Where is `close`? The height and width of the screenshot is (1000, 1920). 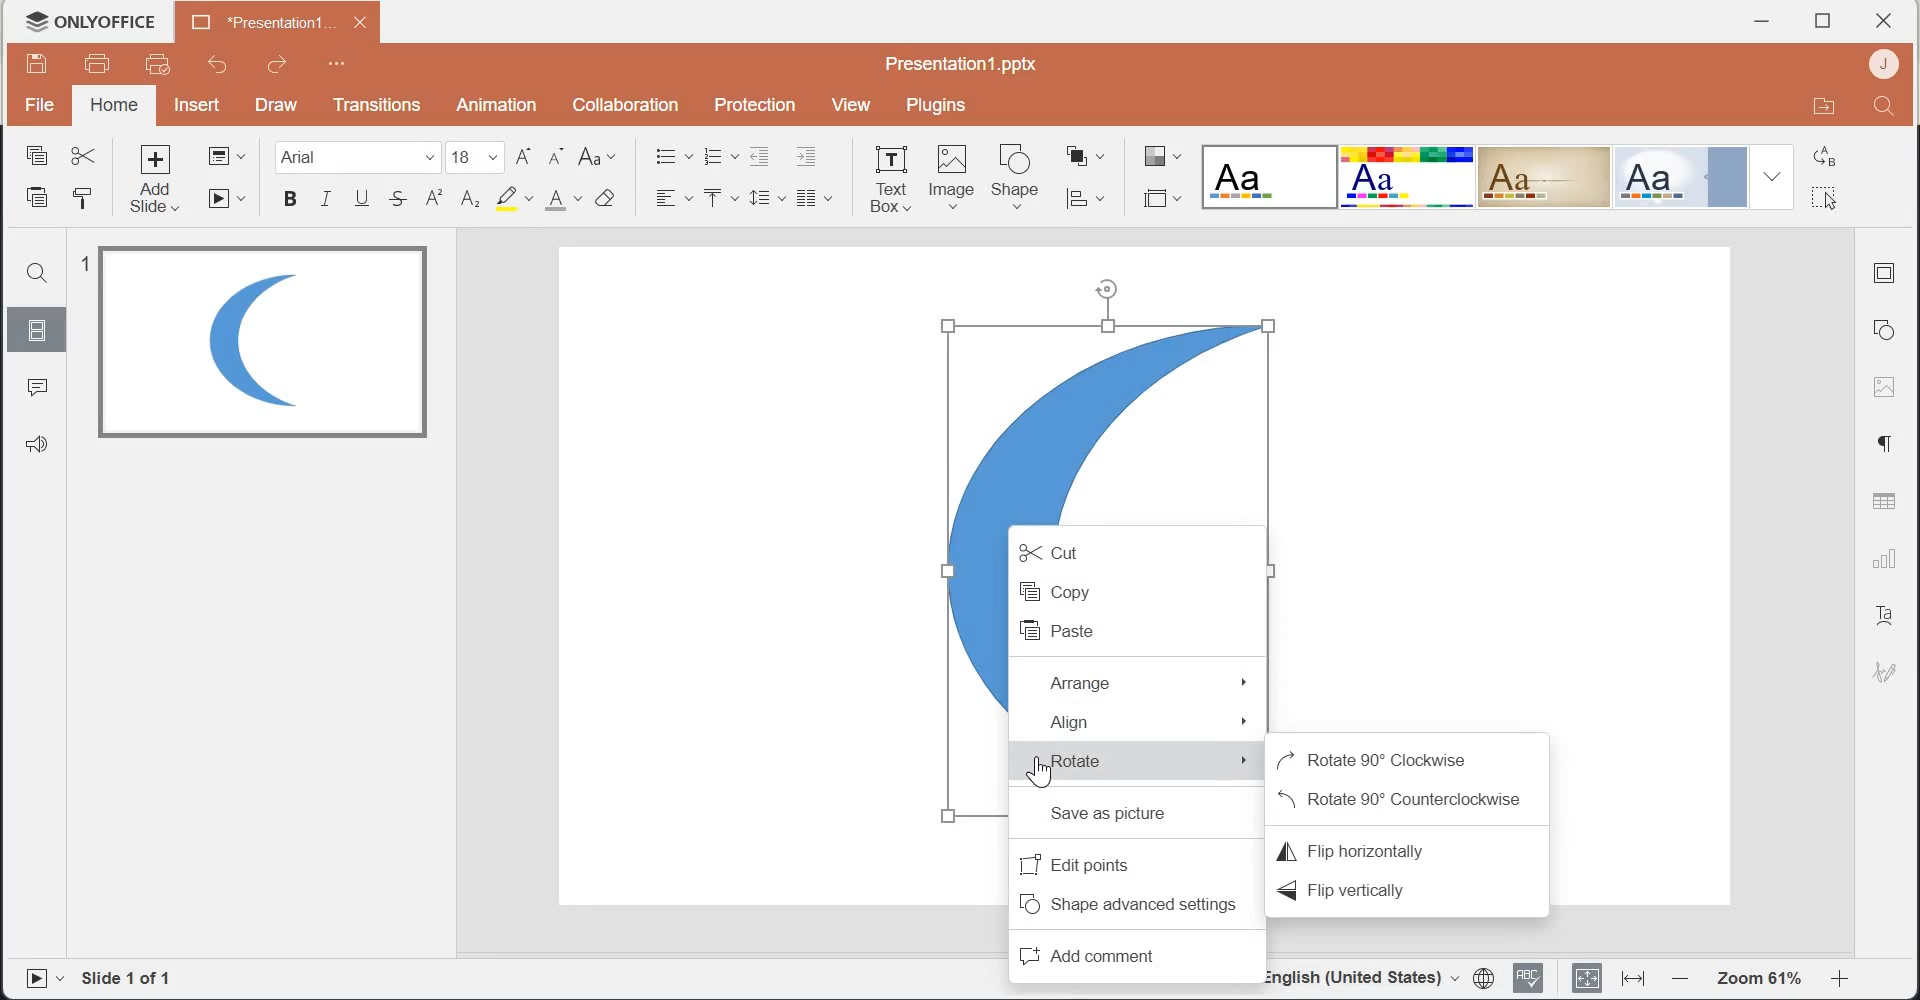 close is located at coordinates (1883, 20).